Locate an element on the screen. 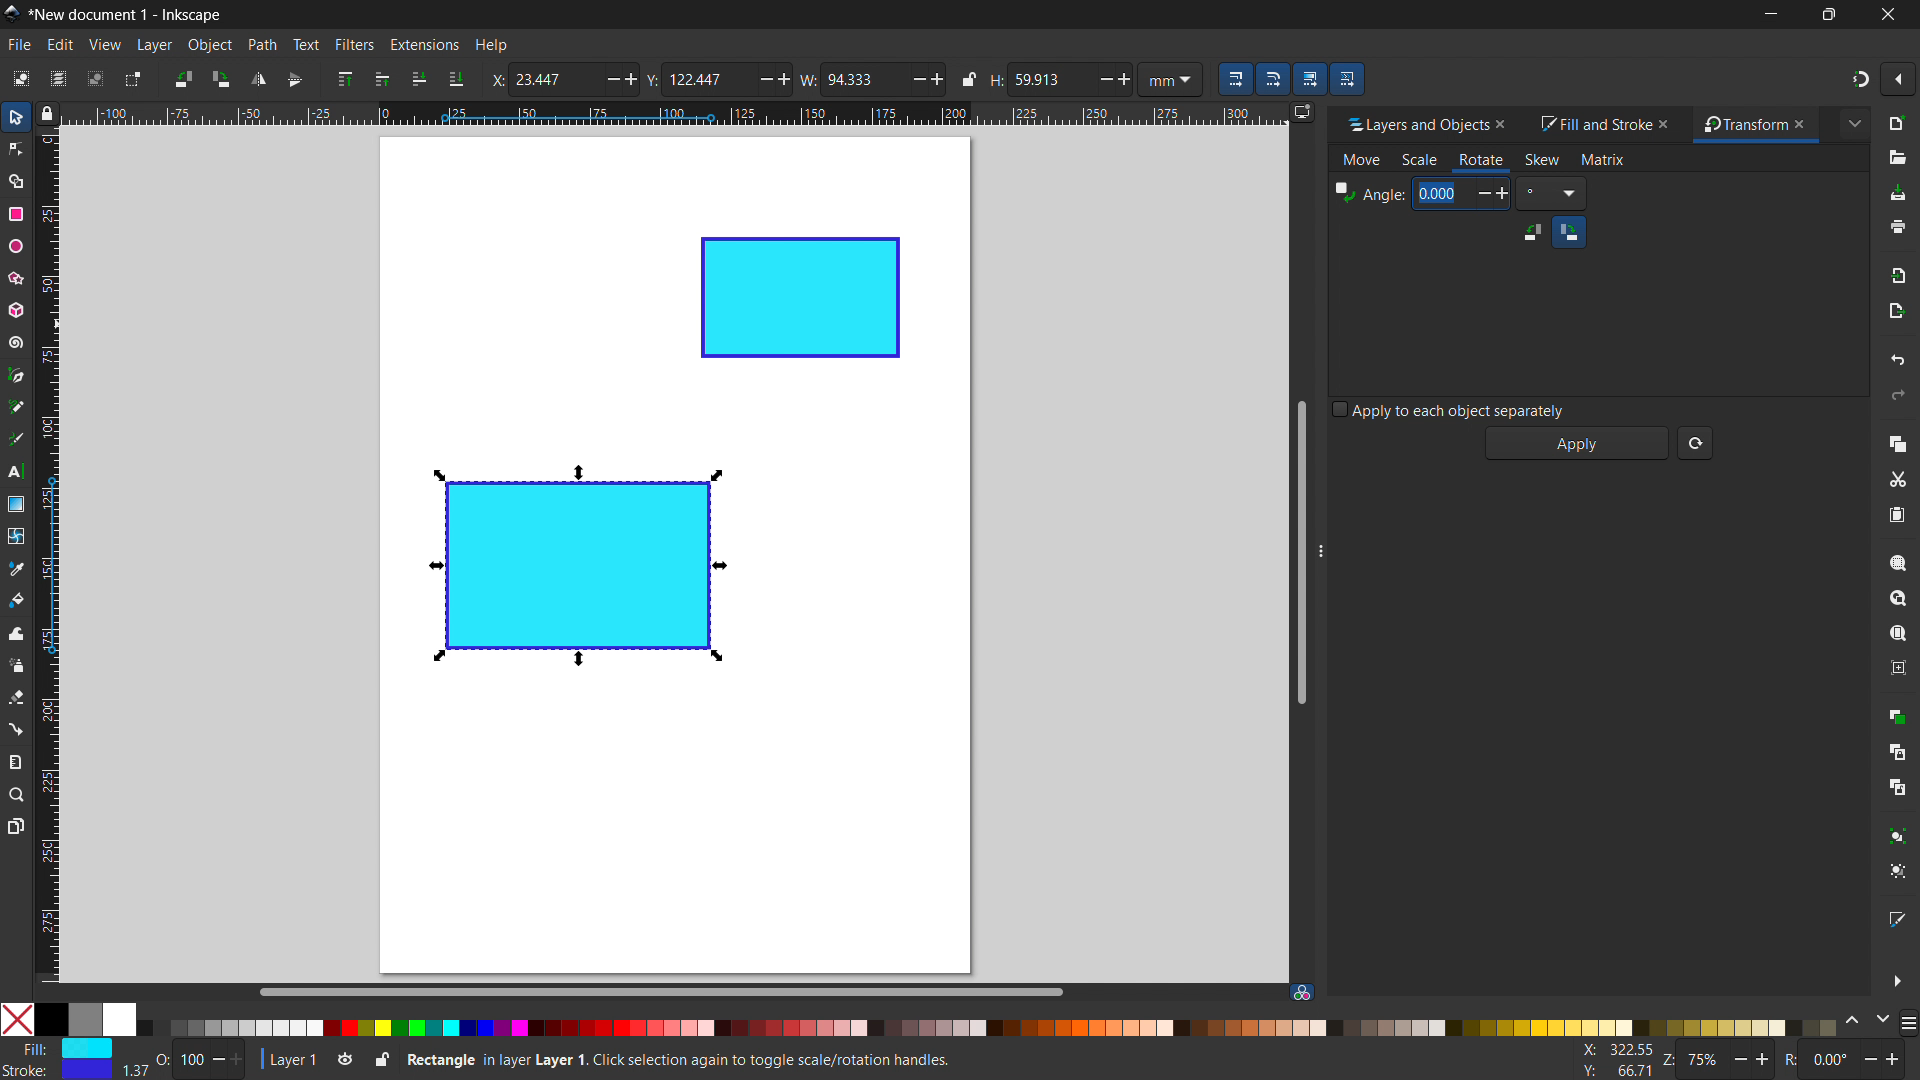 This screenshot has height=1080, width=1920. R: 0.00 is located at coordinates (1848, 1061).